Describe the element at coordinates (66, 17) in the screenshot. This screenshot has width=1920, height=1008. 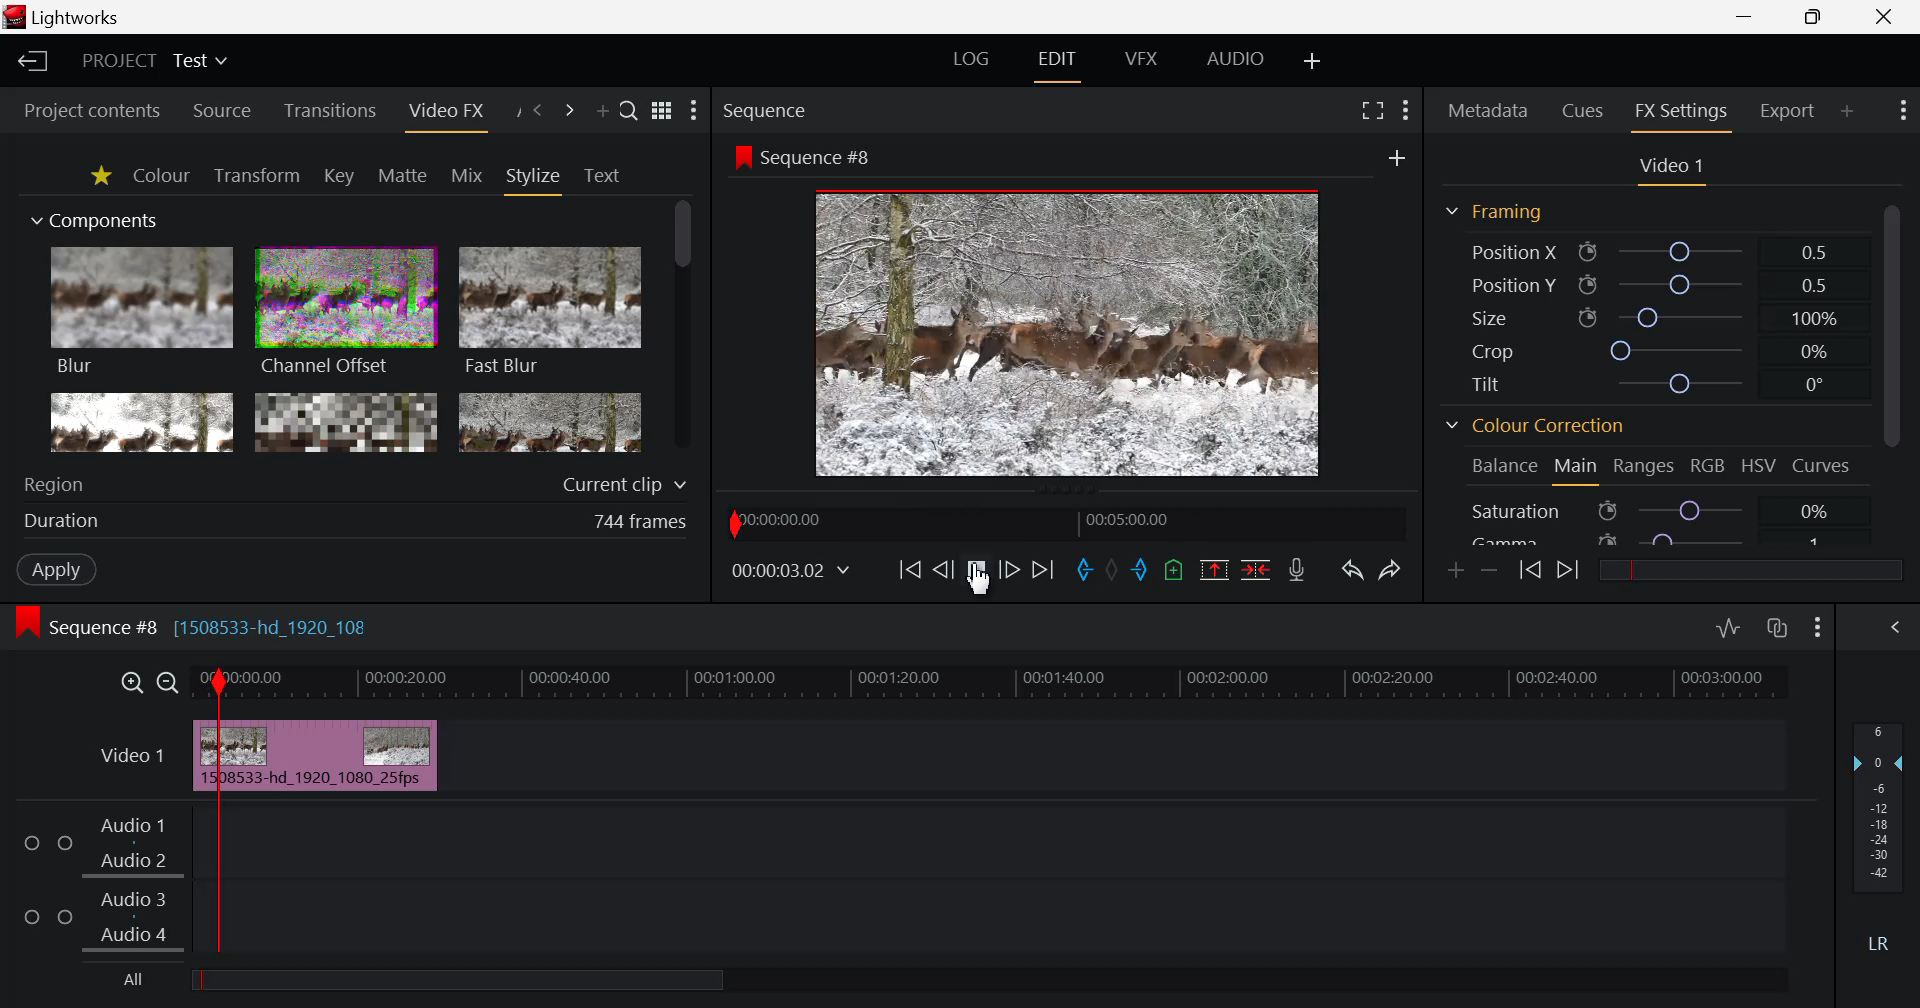
I see `Lightworks` at that location.